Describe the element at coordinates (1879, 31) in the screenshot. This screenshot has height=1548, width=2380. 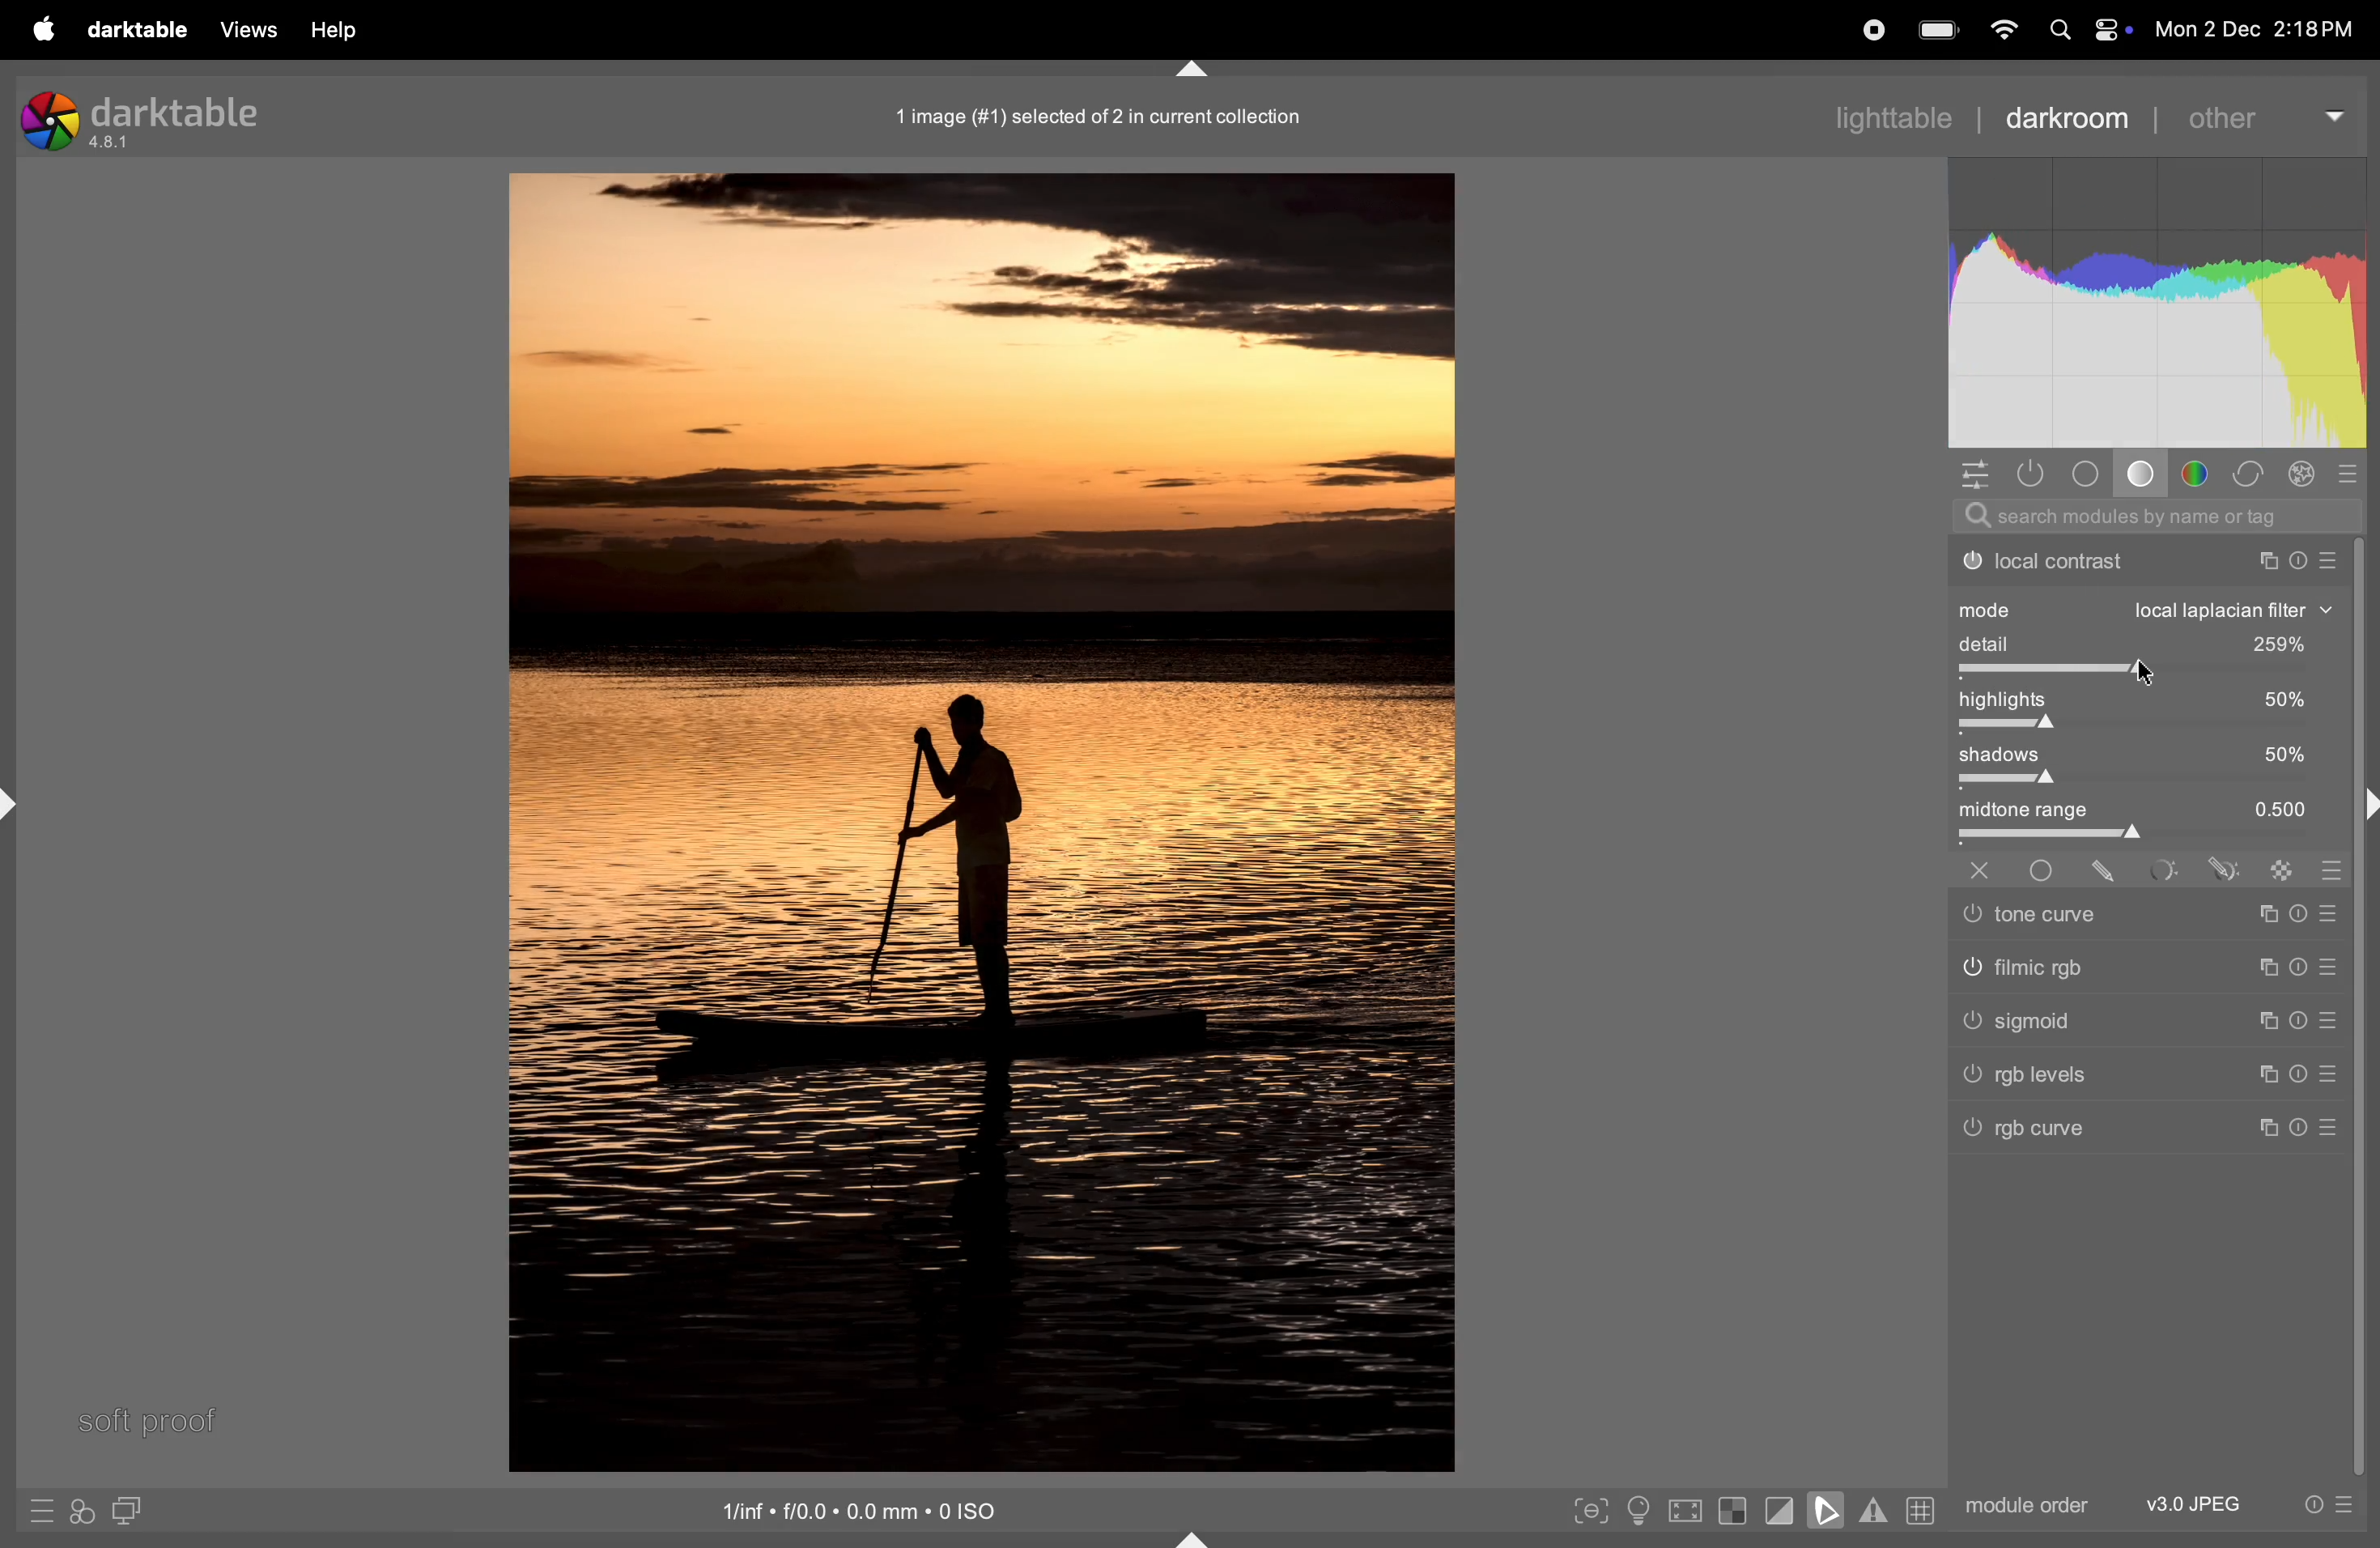
I see `record` at that location.